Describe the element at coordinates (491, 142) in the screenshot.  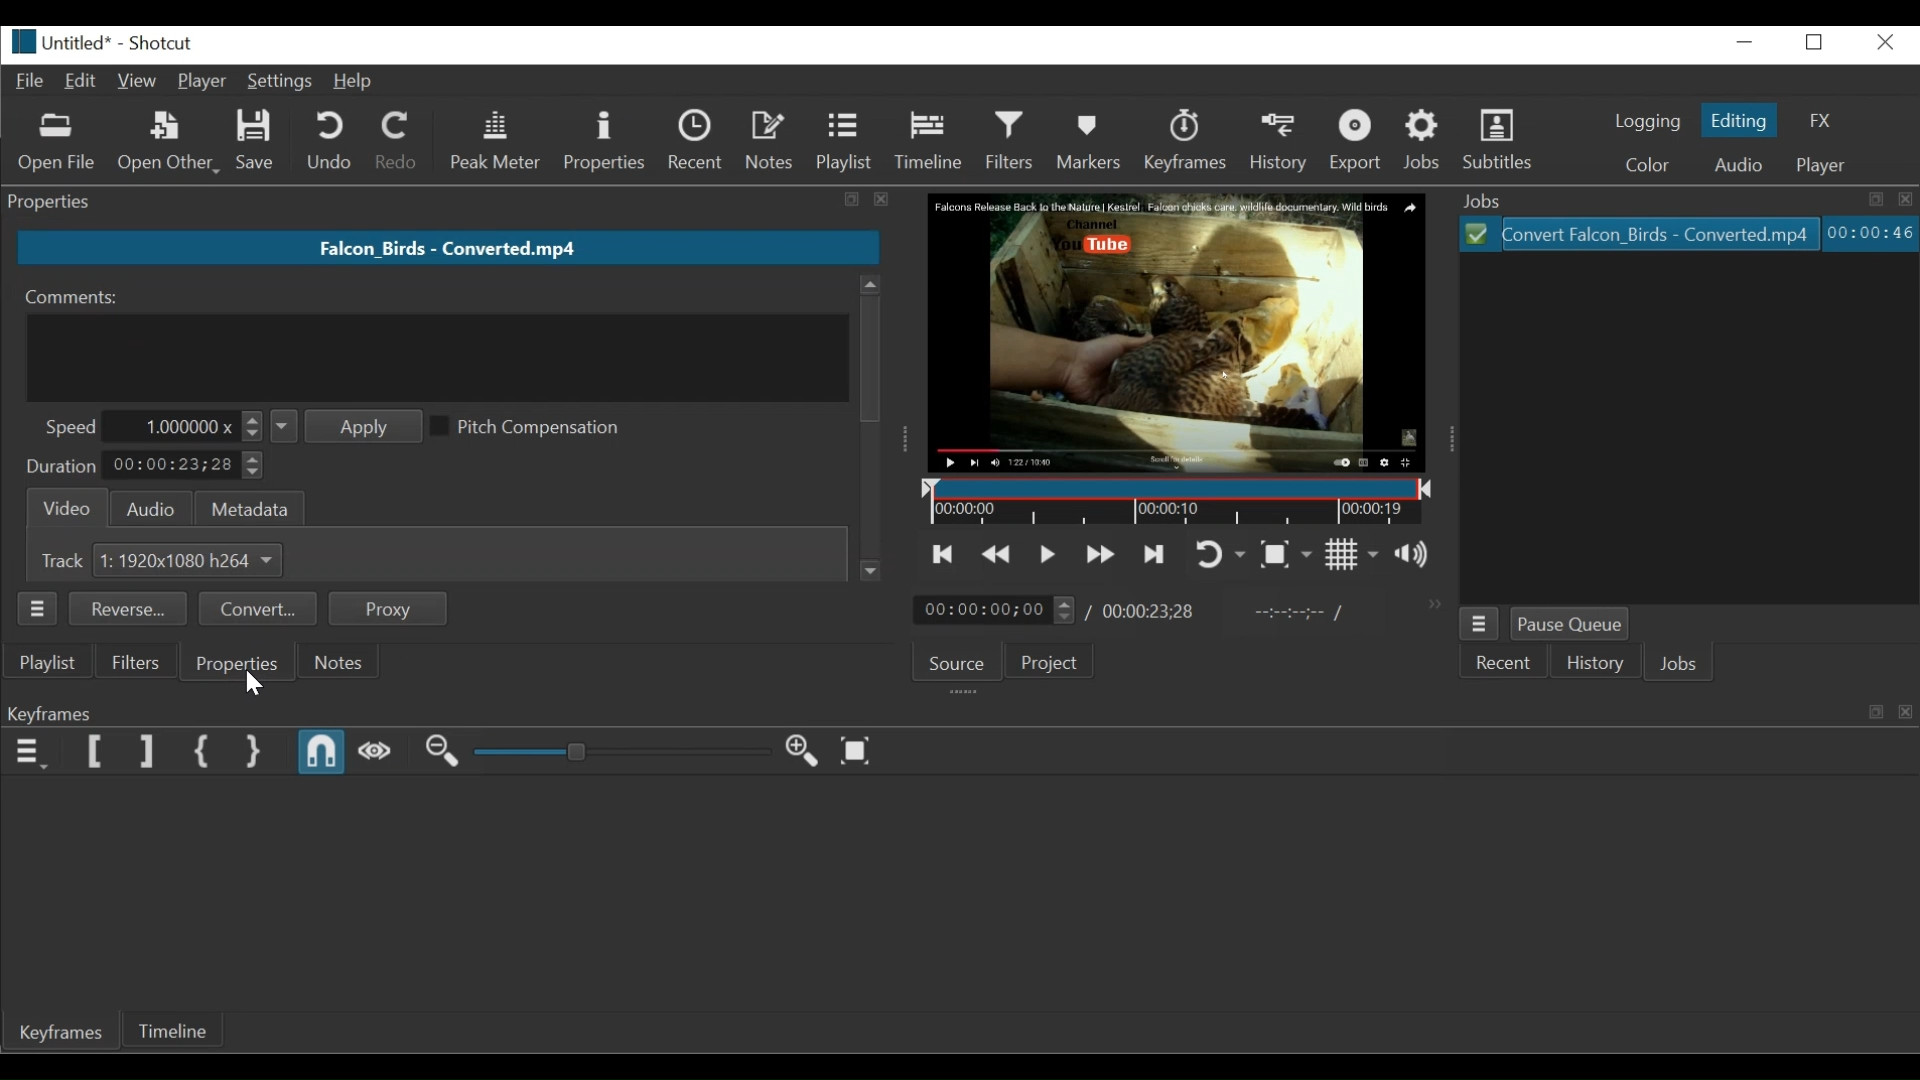
I see `Peak Meter` at that location.